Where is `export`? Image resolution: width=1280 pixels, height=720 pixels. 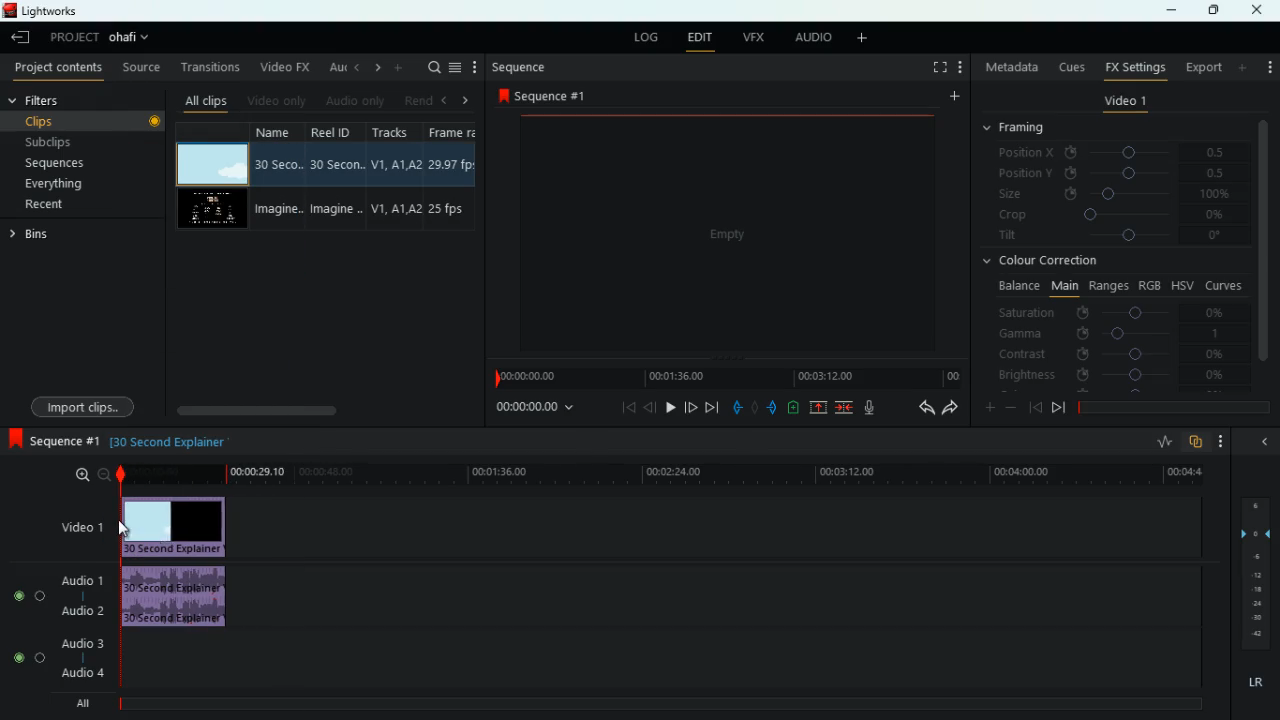 export is located at coordinates (1199, 67).